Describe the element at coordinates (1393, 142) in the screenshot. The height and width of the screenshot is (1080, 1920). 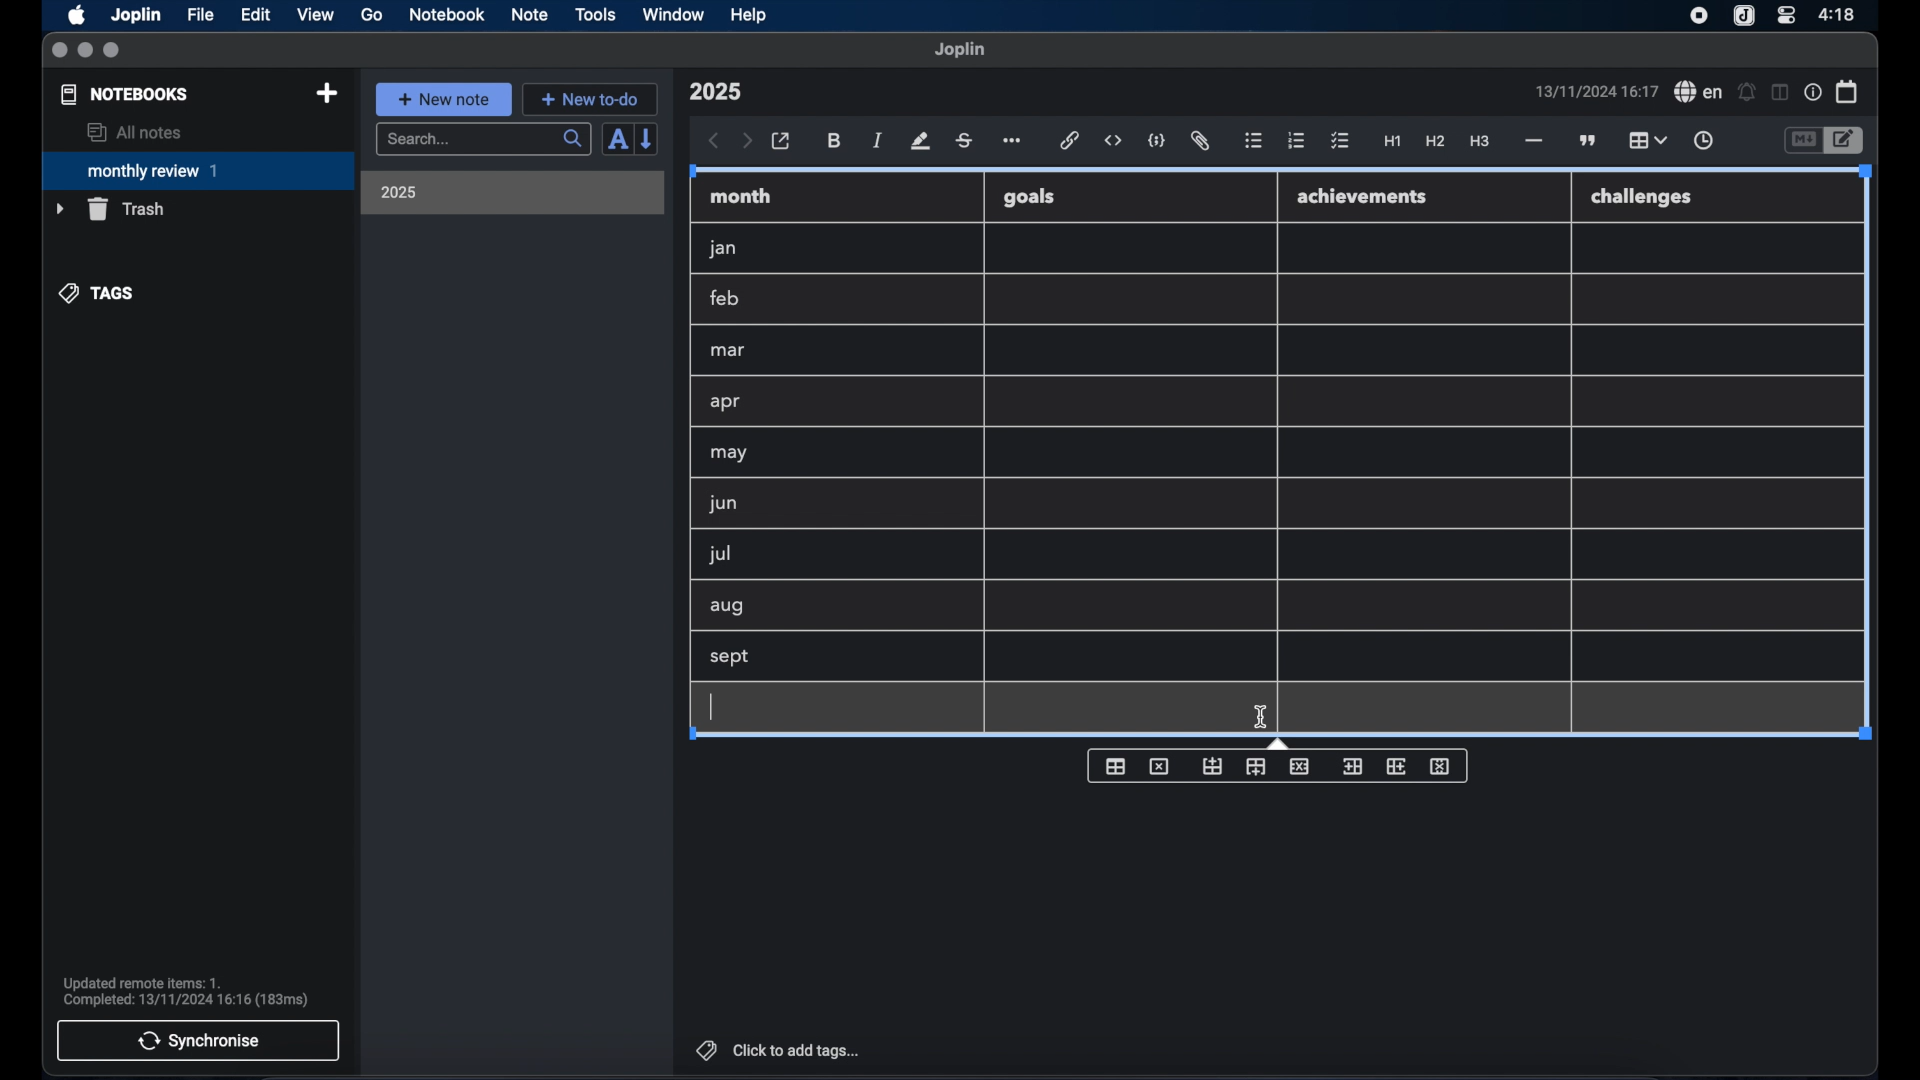
I see `heading 1` at that location.